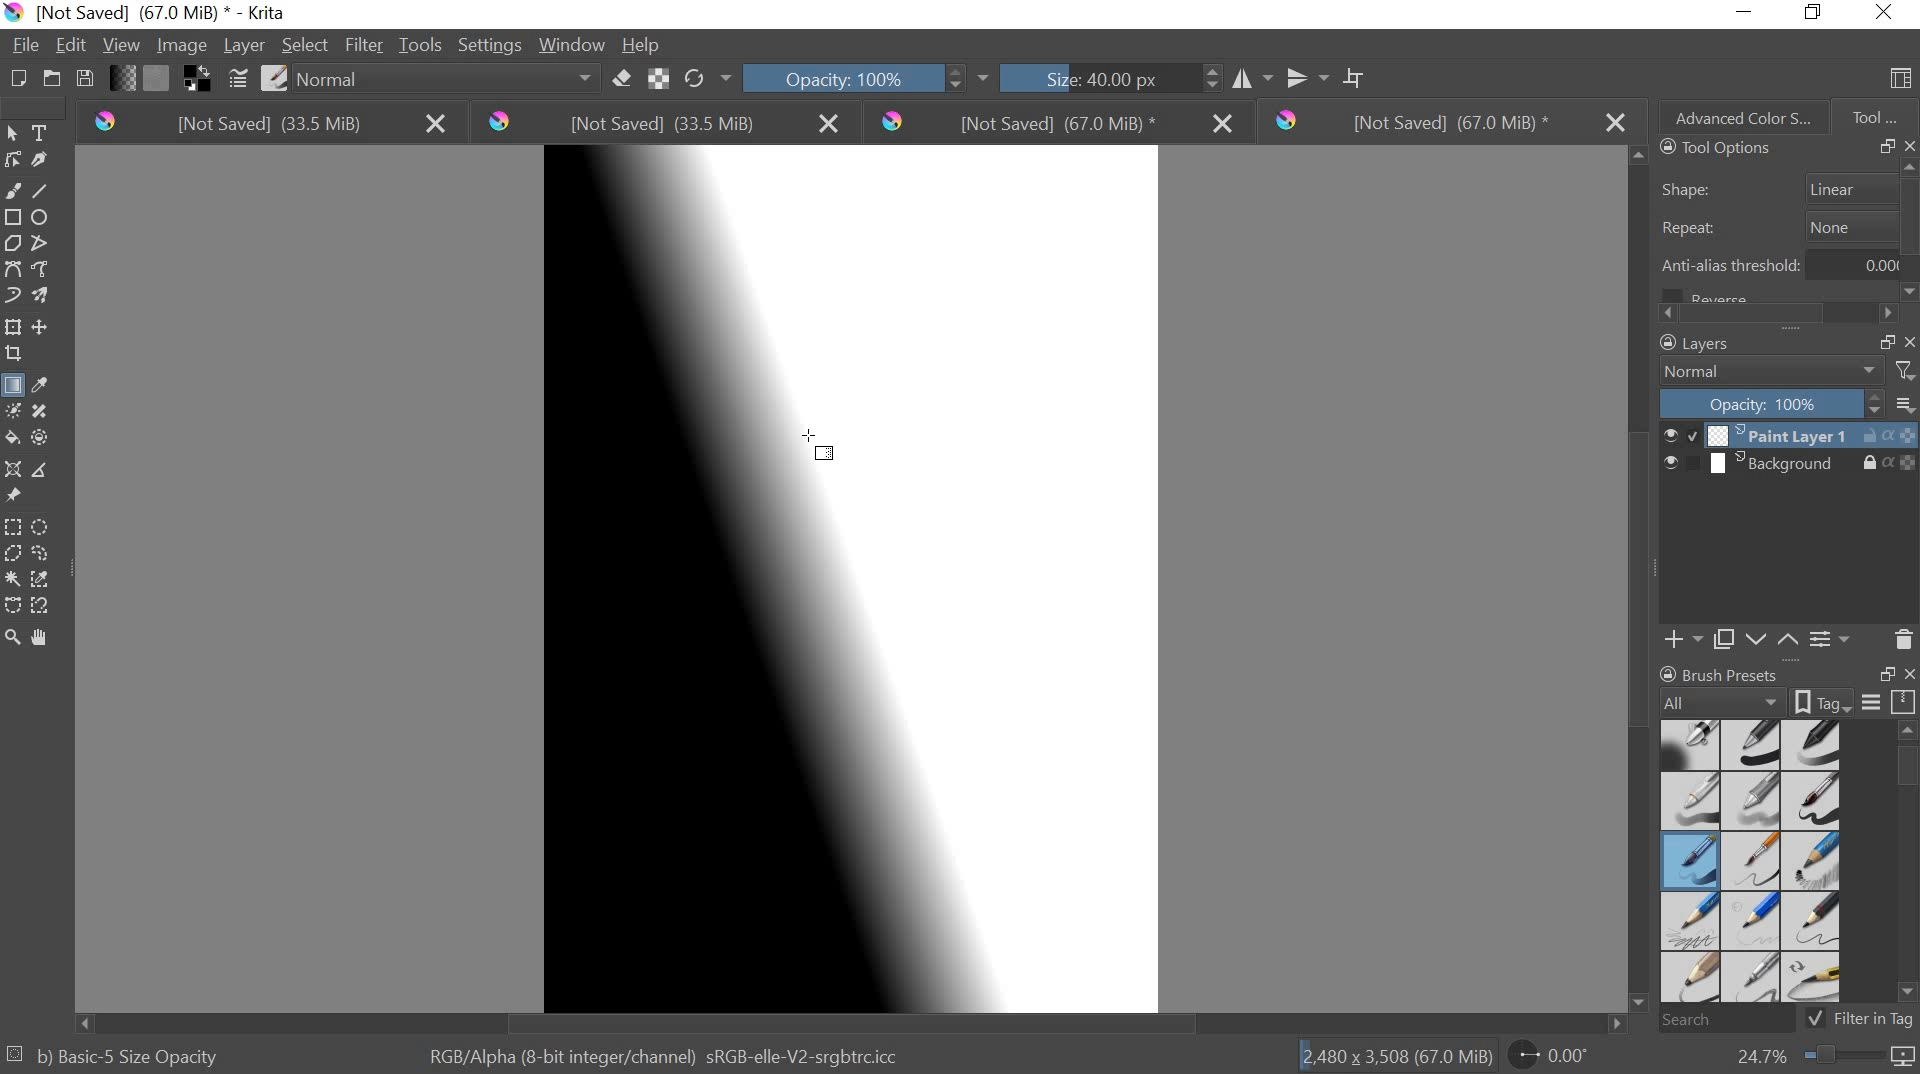  I want to click on FILE, so click(24, 45).